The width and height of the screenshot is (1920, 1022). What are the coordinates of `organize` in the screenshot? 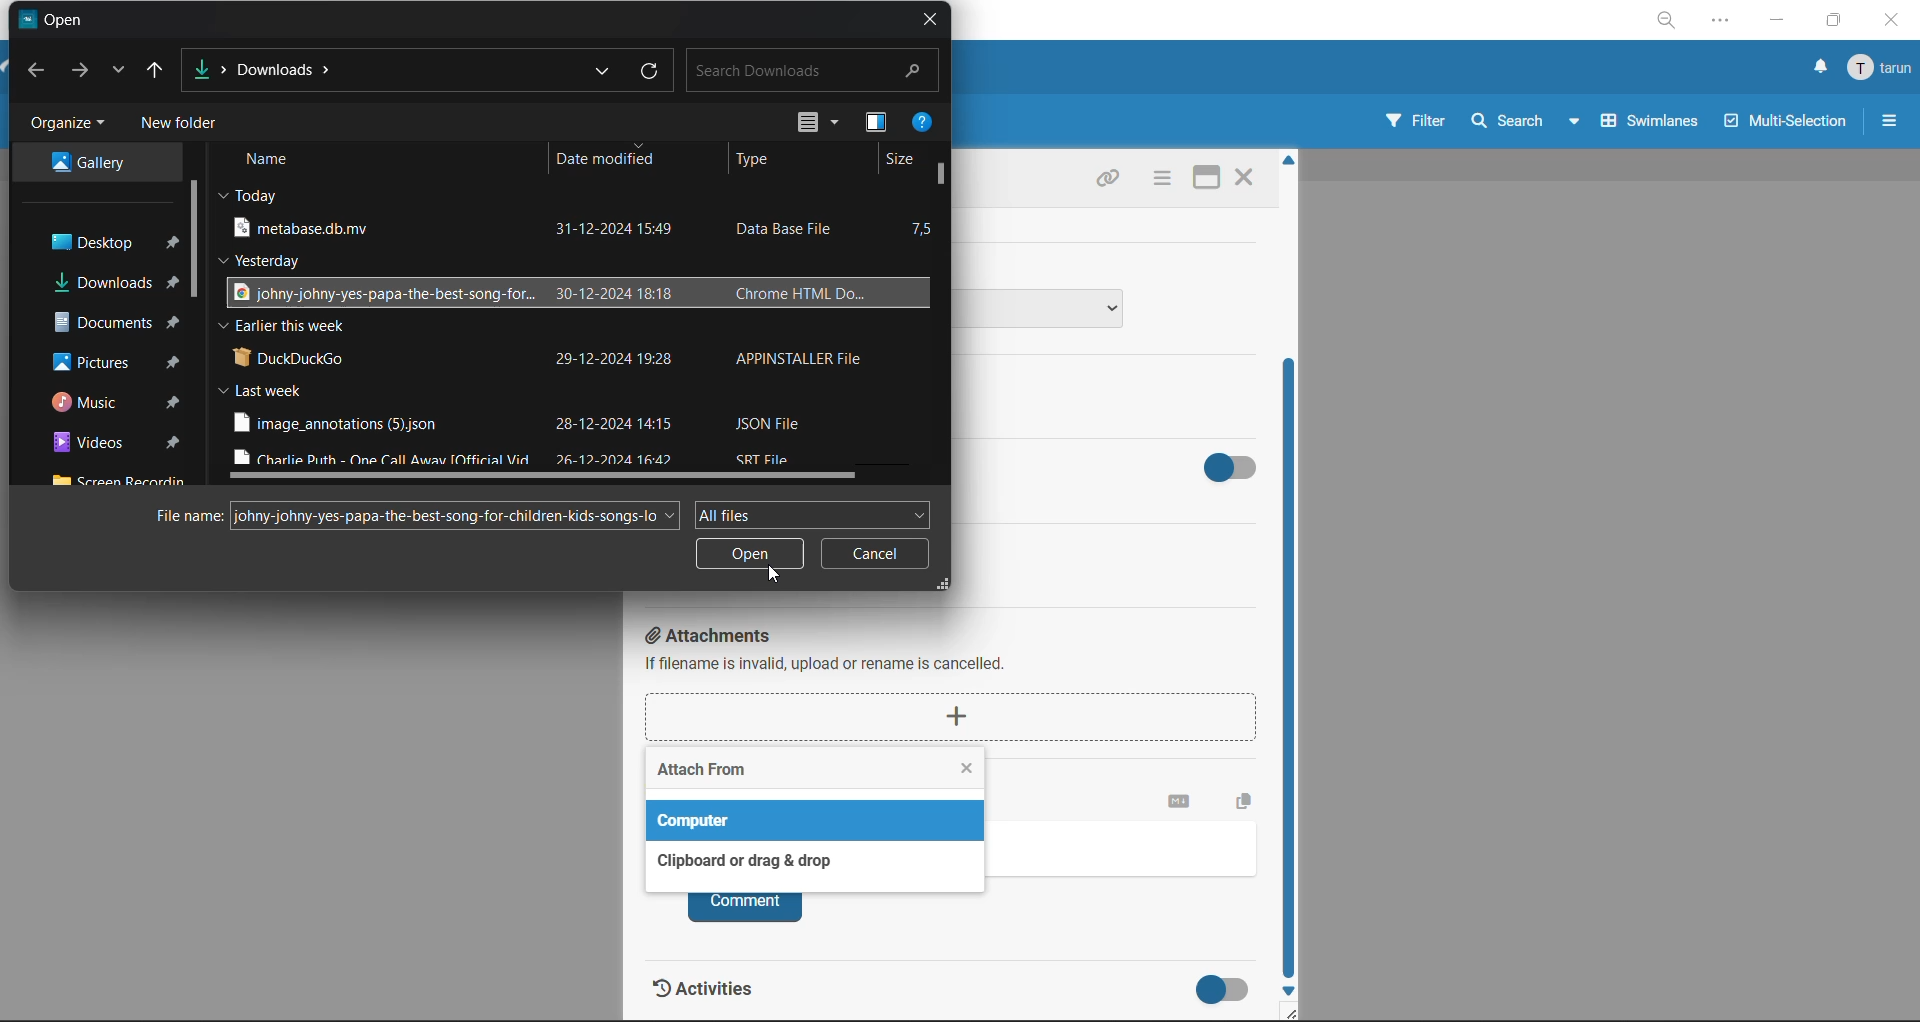 It's located at (67, 126).